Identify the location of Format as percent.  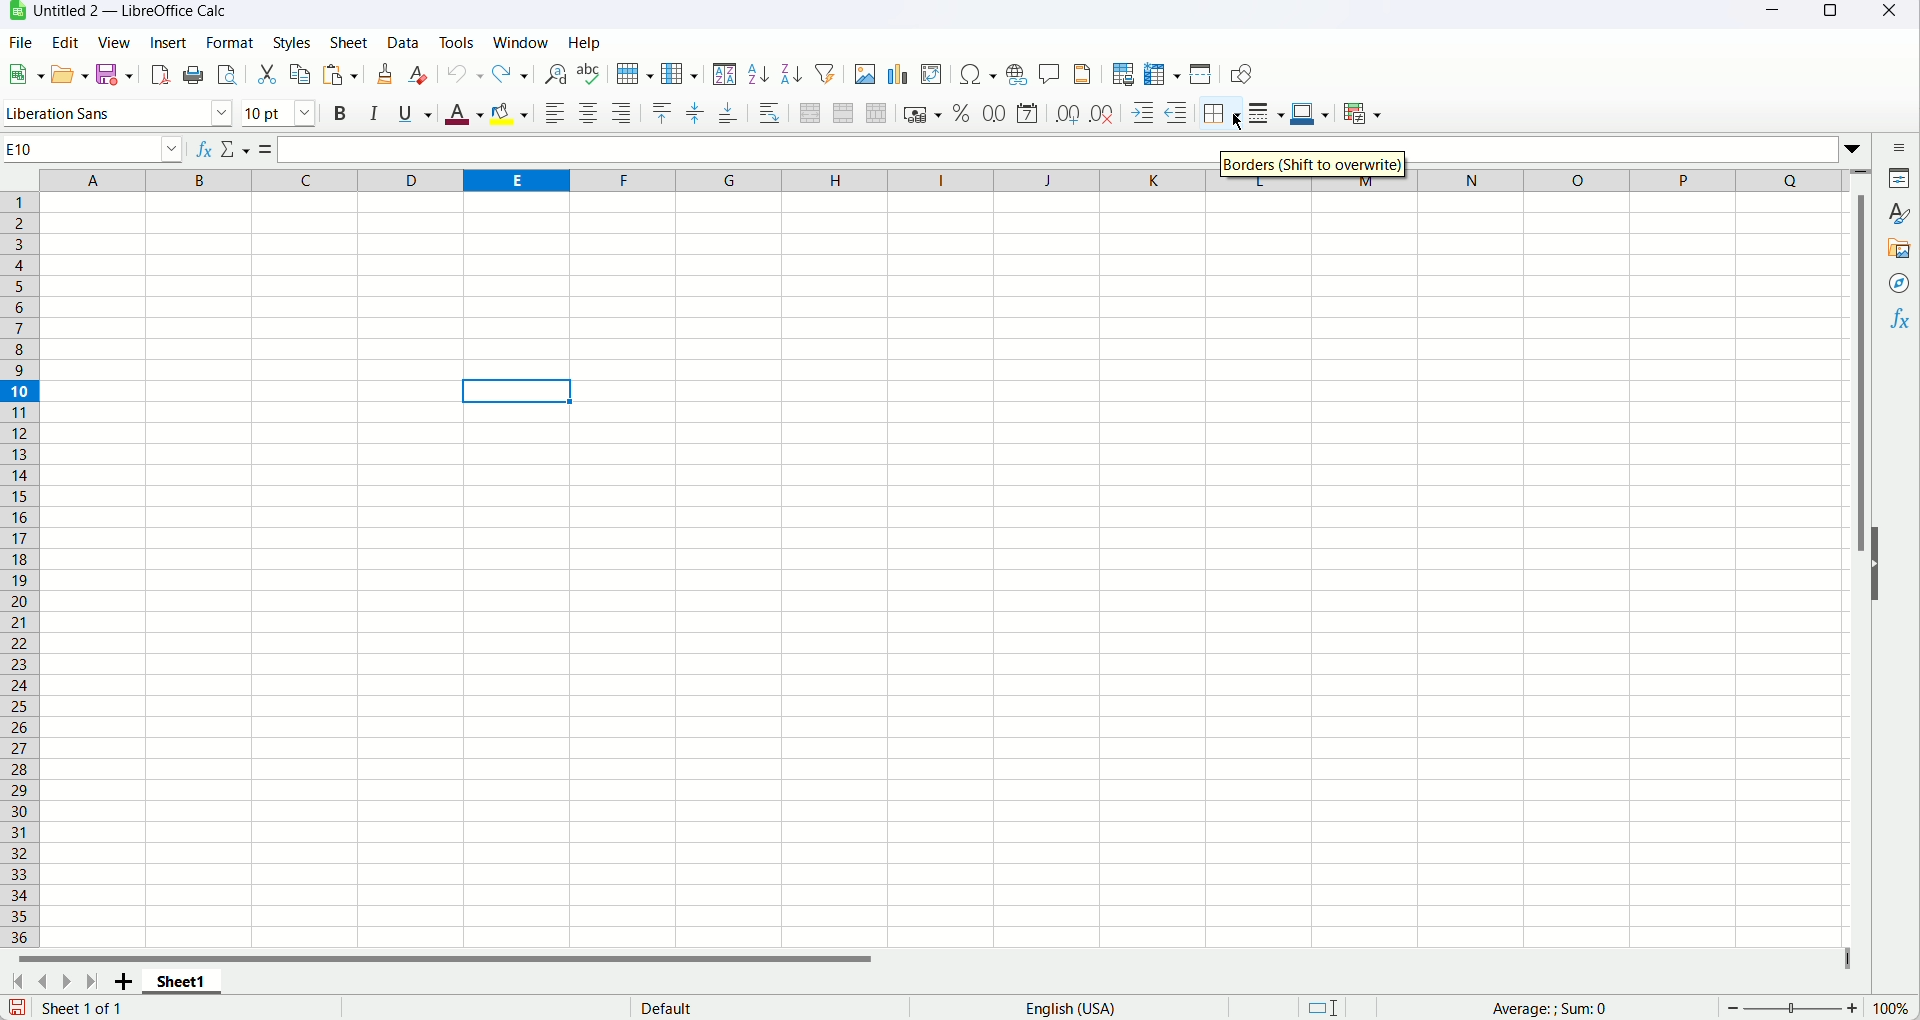
(963, 113).